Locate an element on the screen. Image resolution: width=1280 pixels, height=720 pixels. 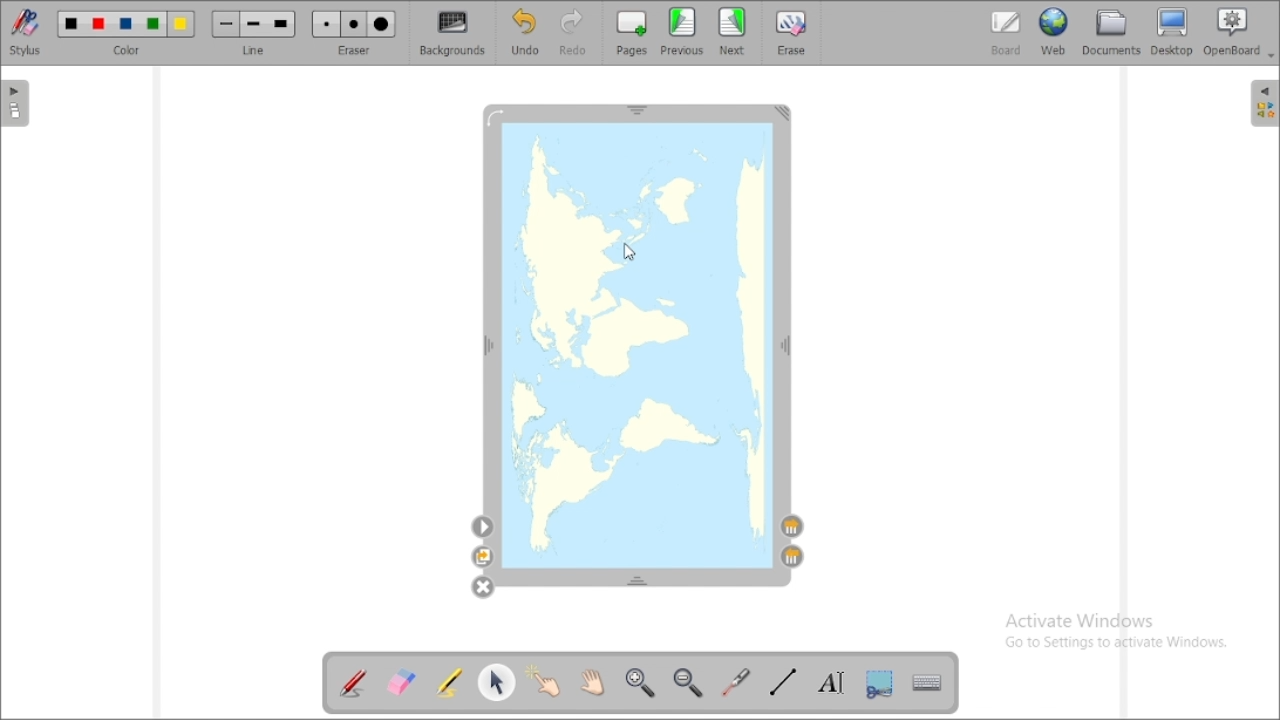
display virtual keyboard is located at coordinates (926, 682).